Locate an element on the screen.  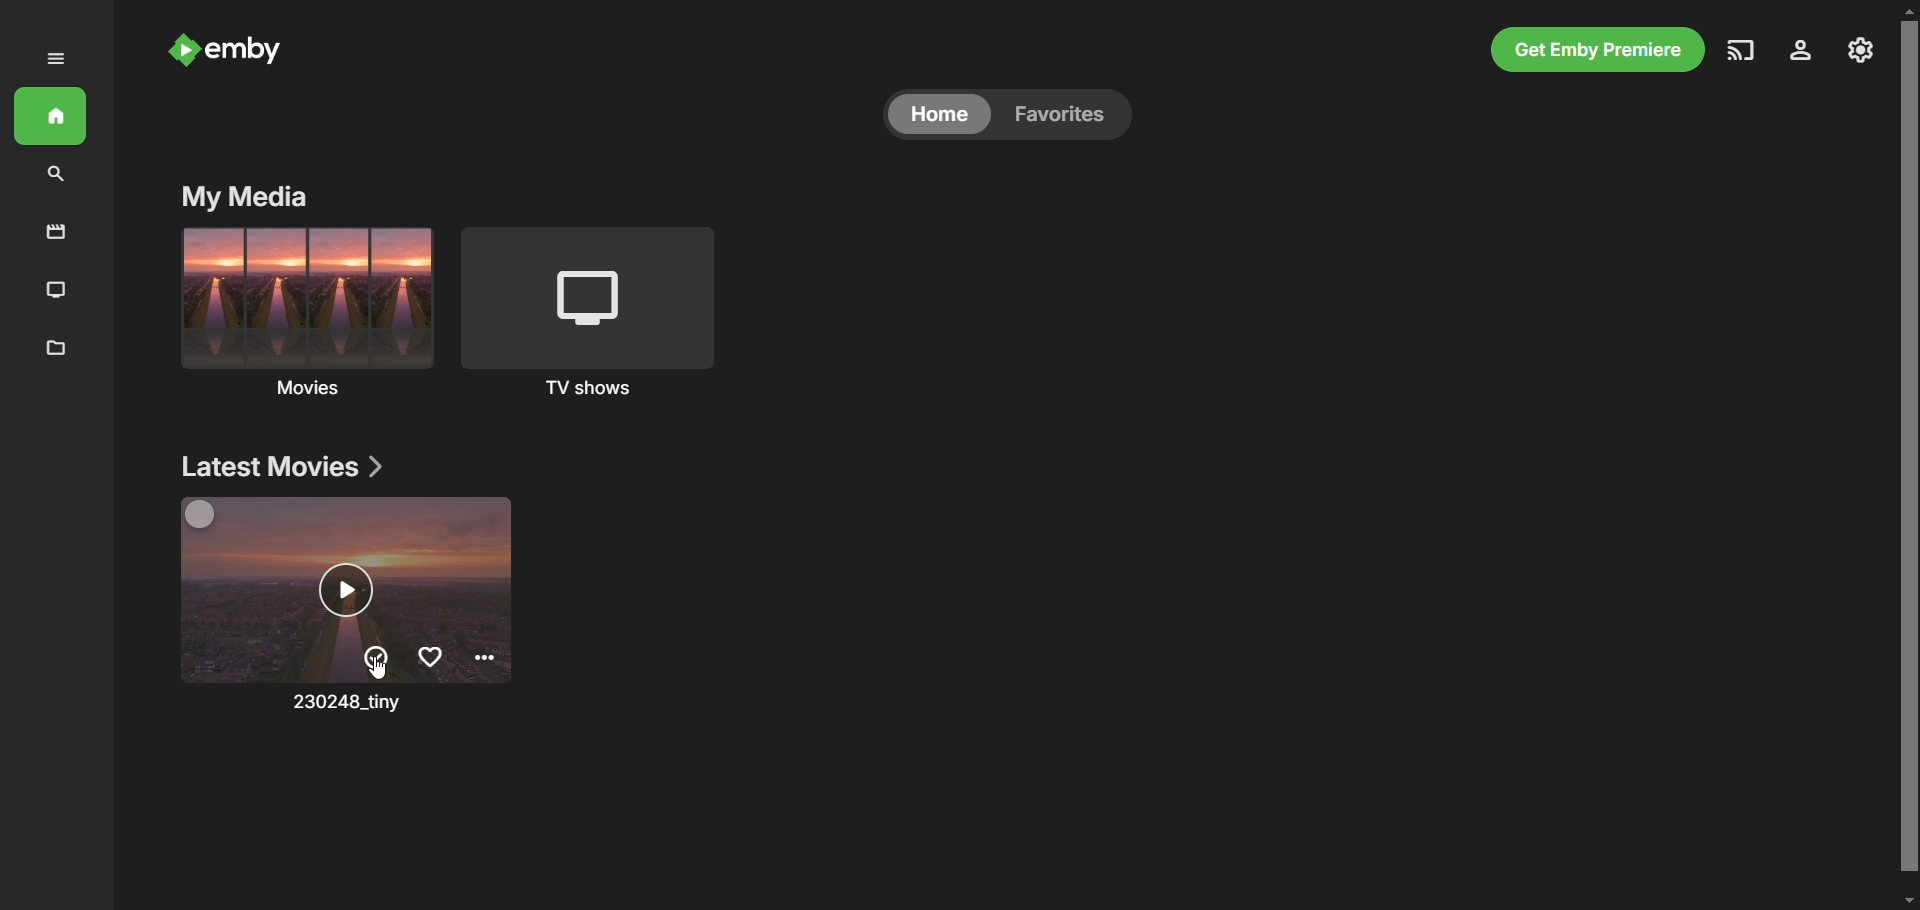
setting is located at coordinates (1858, 51).